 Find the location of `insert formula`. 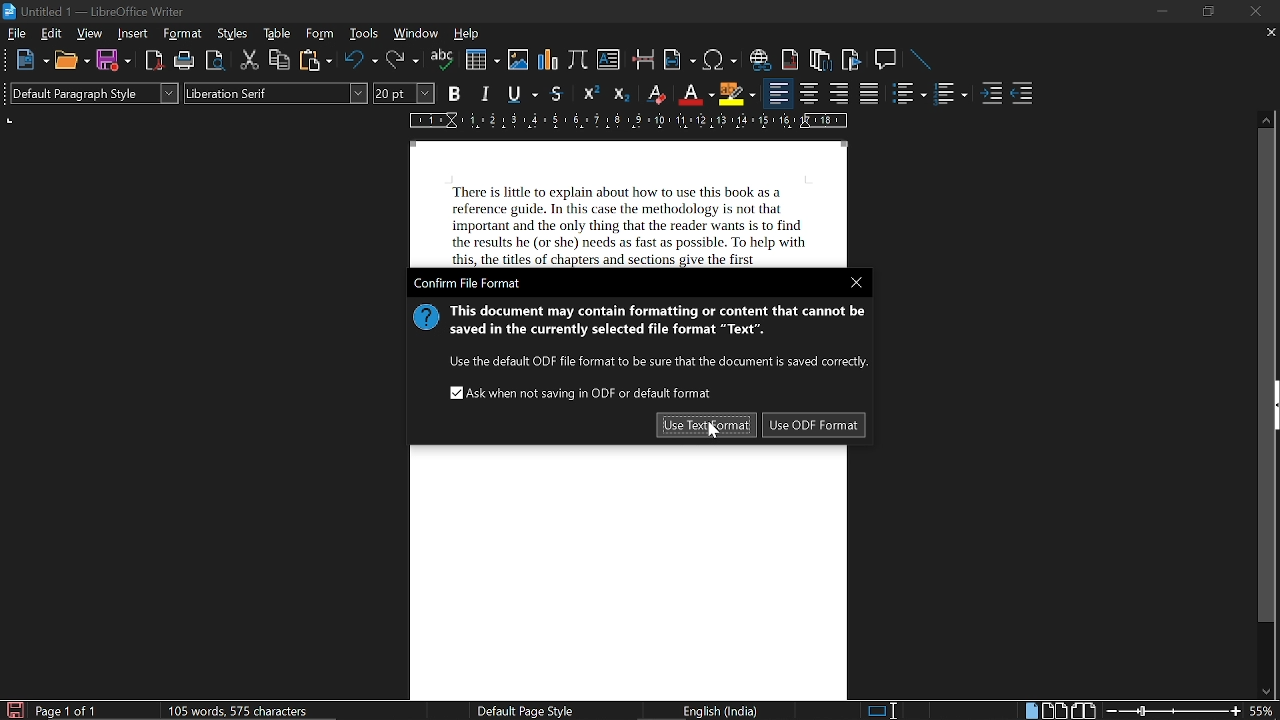

insert formula is located at coordinates (577, 61).